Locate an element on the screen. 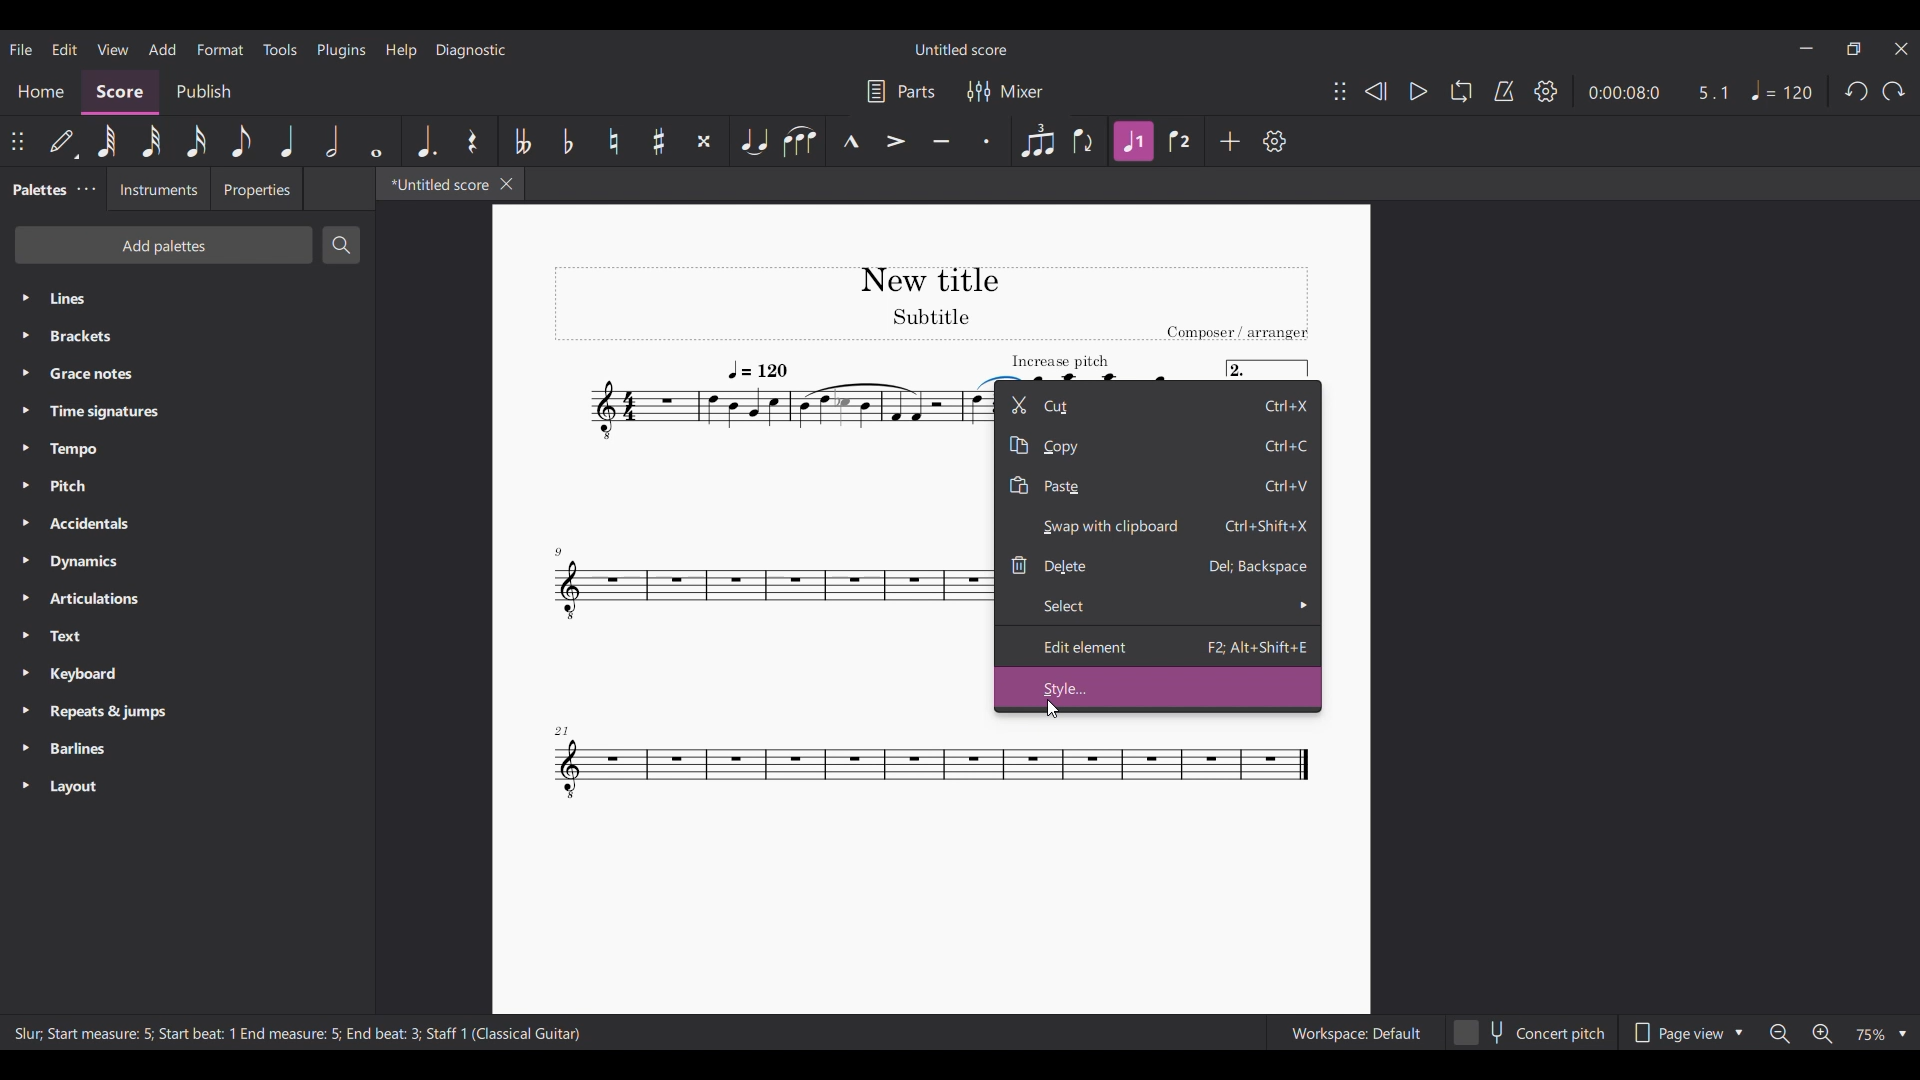 The width and height of the screenshot is (1920, 1080). Tools menu is located at coordinates (279, 49).